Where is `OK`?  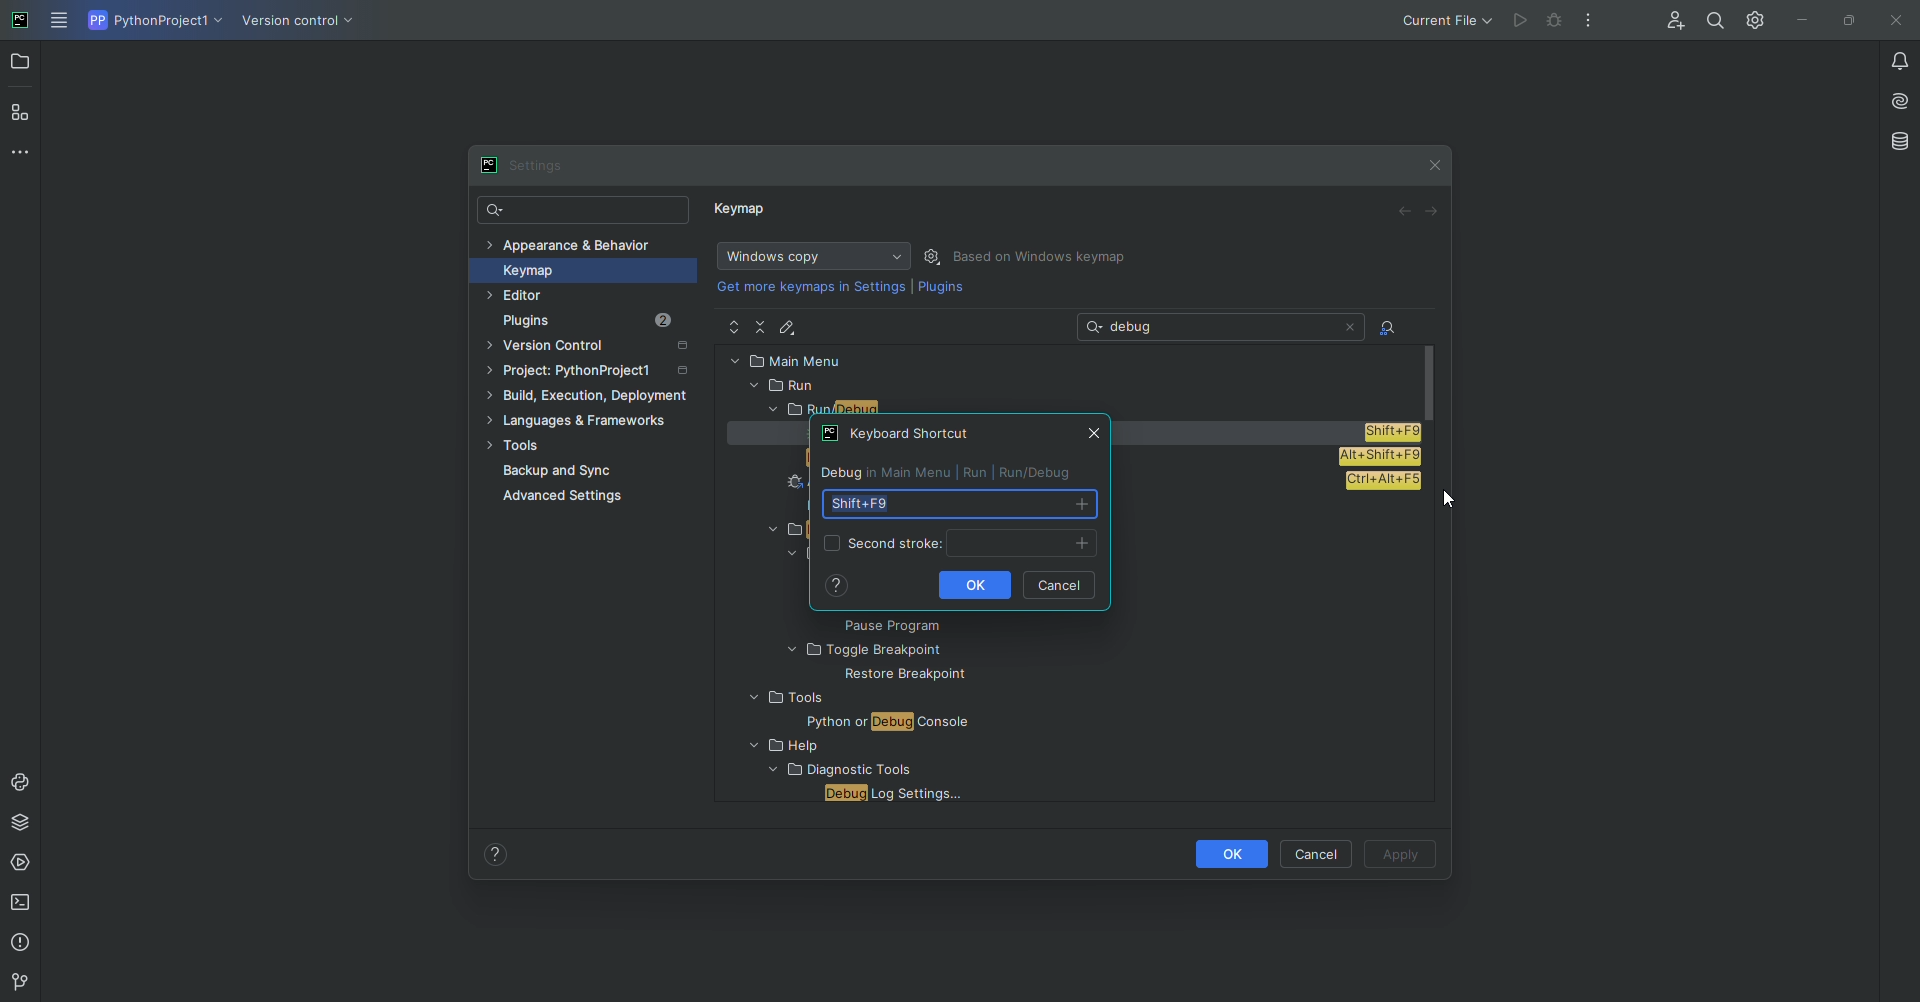
OK is located at coordinates (1229, 853).